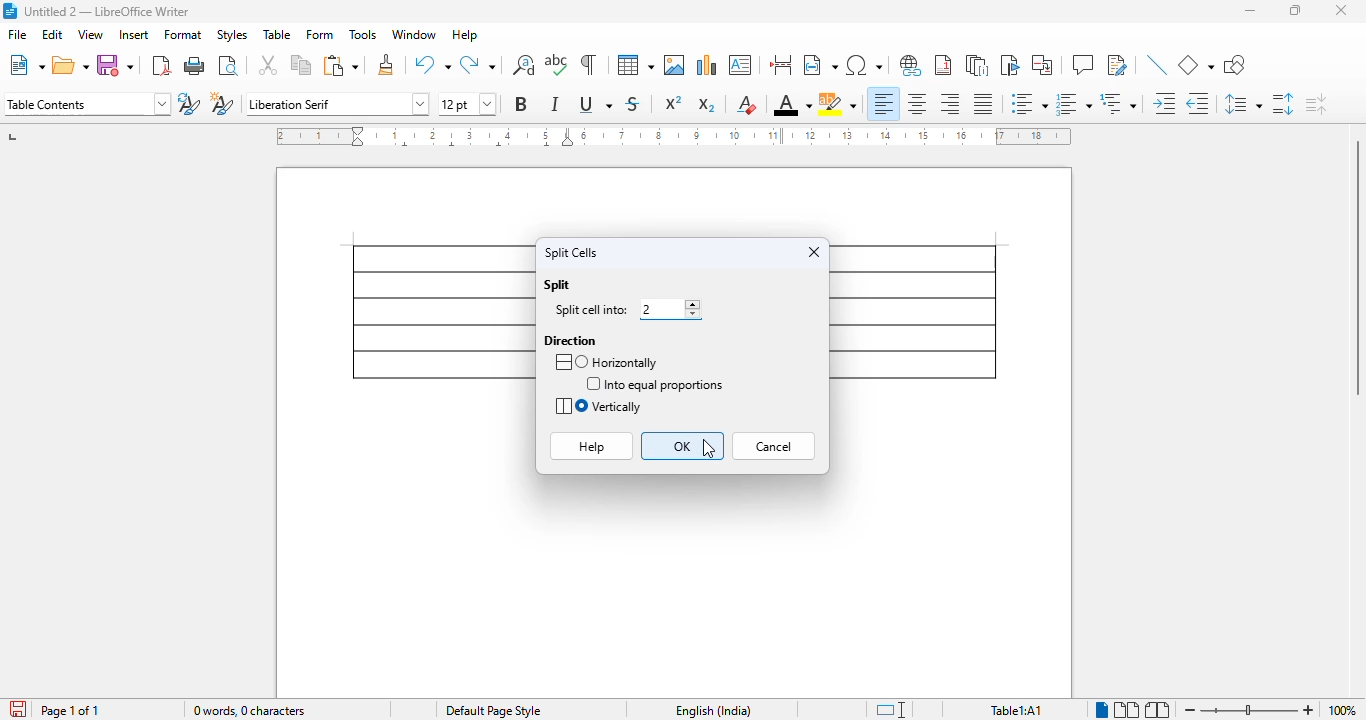 The width and height of the screenshot is (1366, 720). I want to click on minimize, so click(1250, 11).